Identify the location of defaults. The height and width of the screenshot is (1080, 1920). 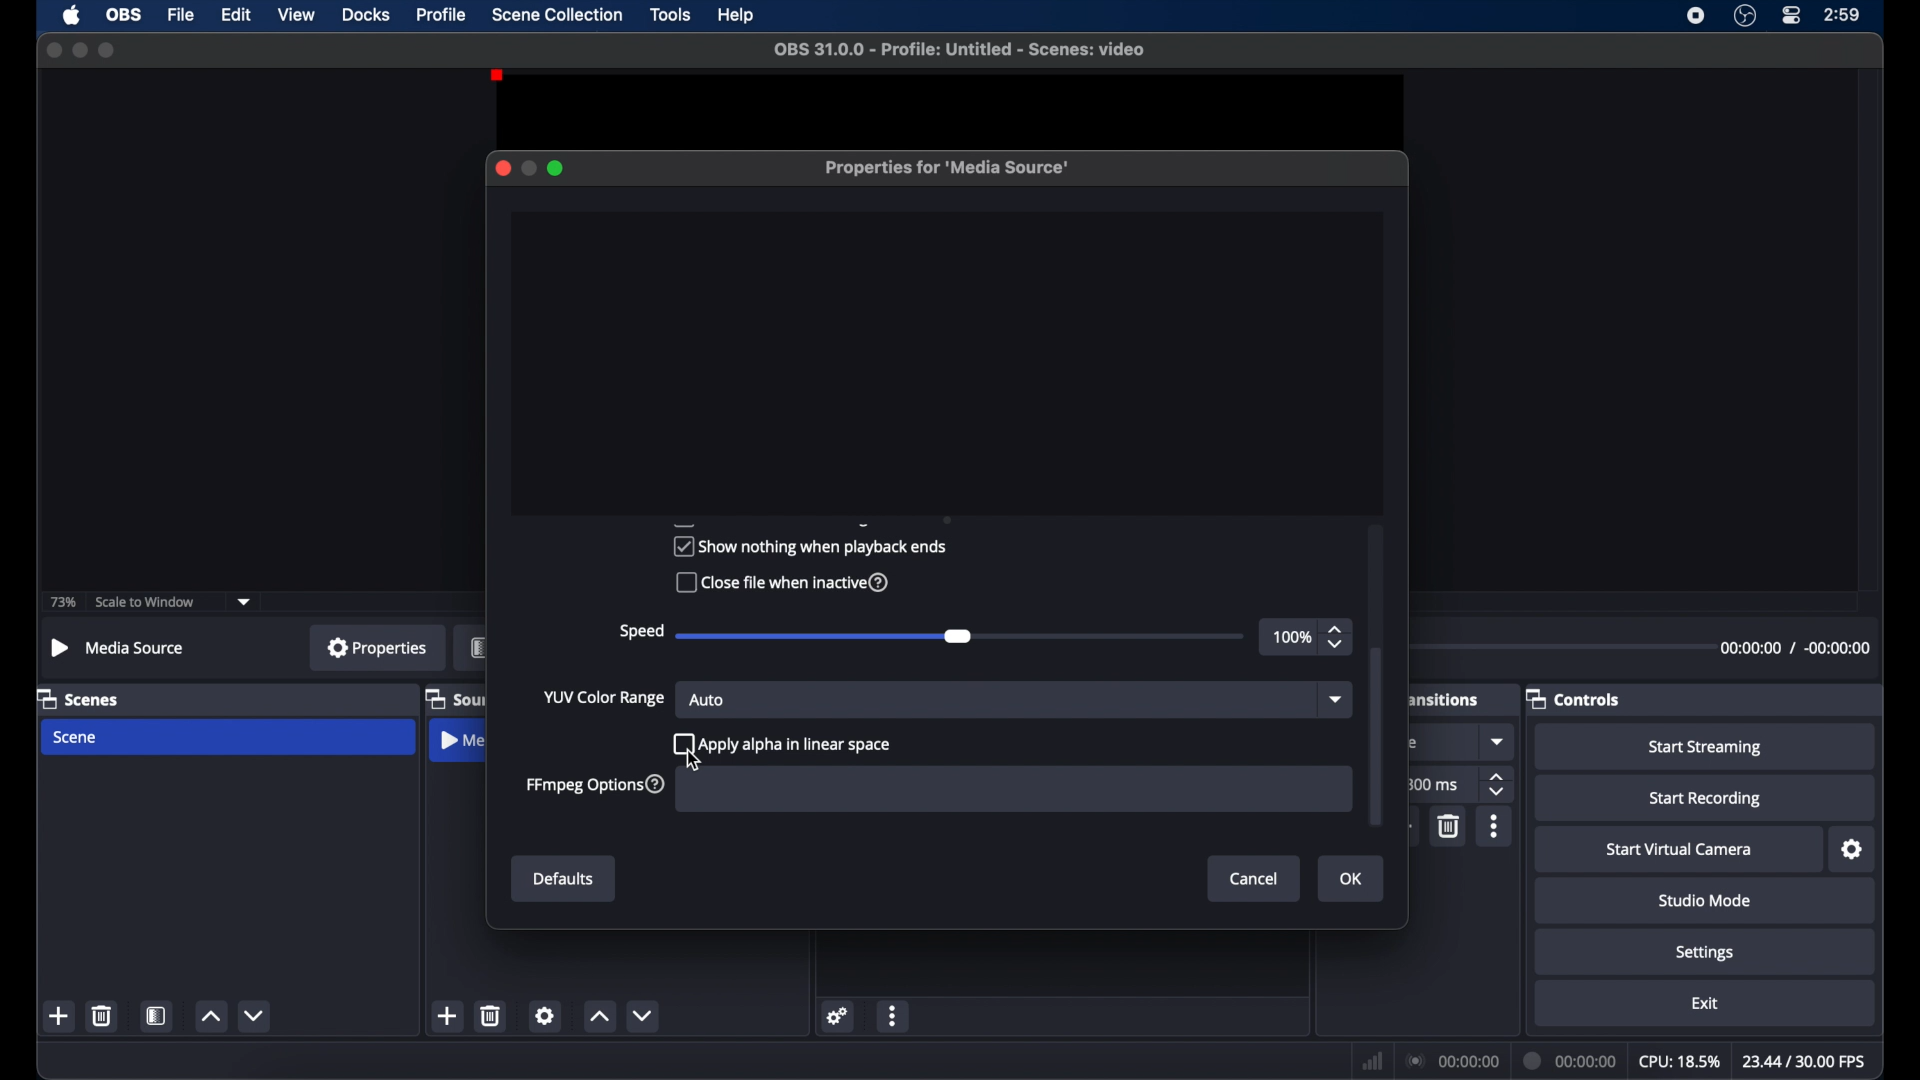
(565, 879).